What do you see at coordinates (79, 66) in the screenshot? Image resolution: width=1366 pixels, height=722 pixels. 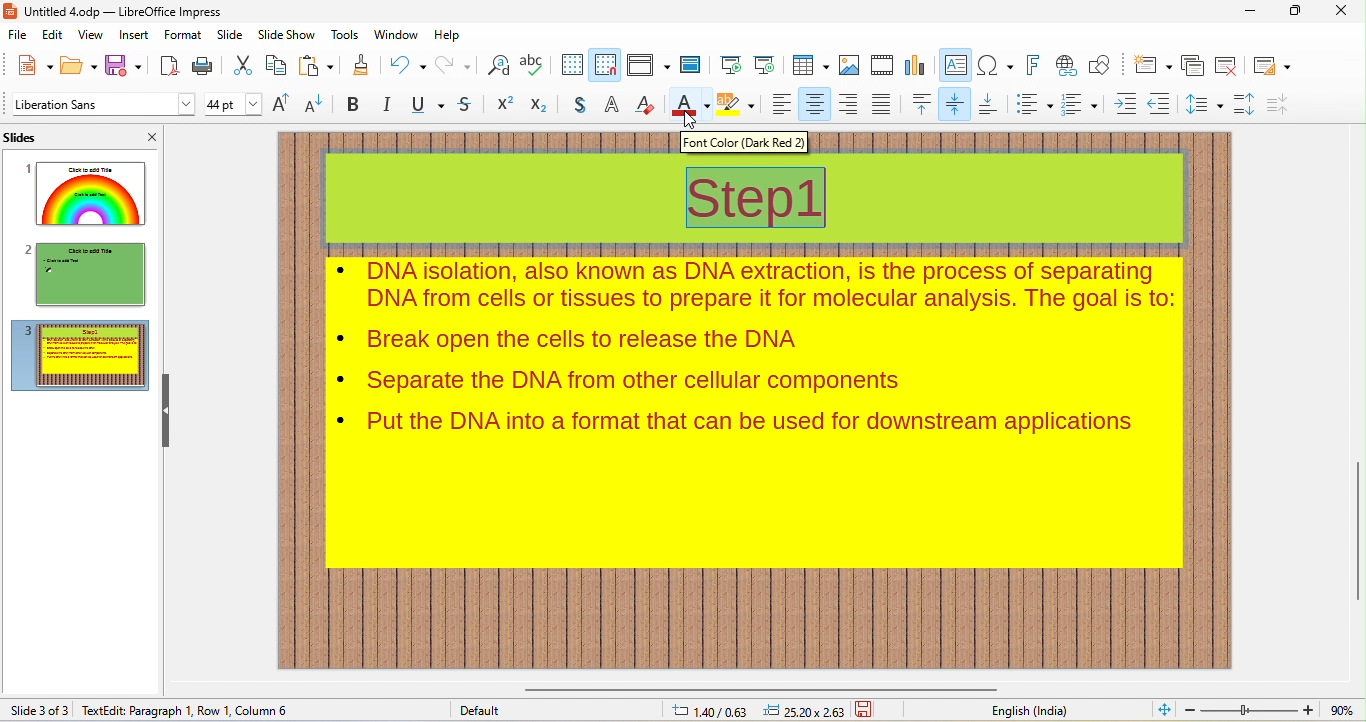 I see `open` at bounding box center [79, 66].